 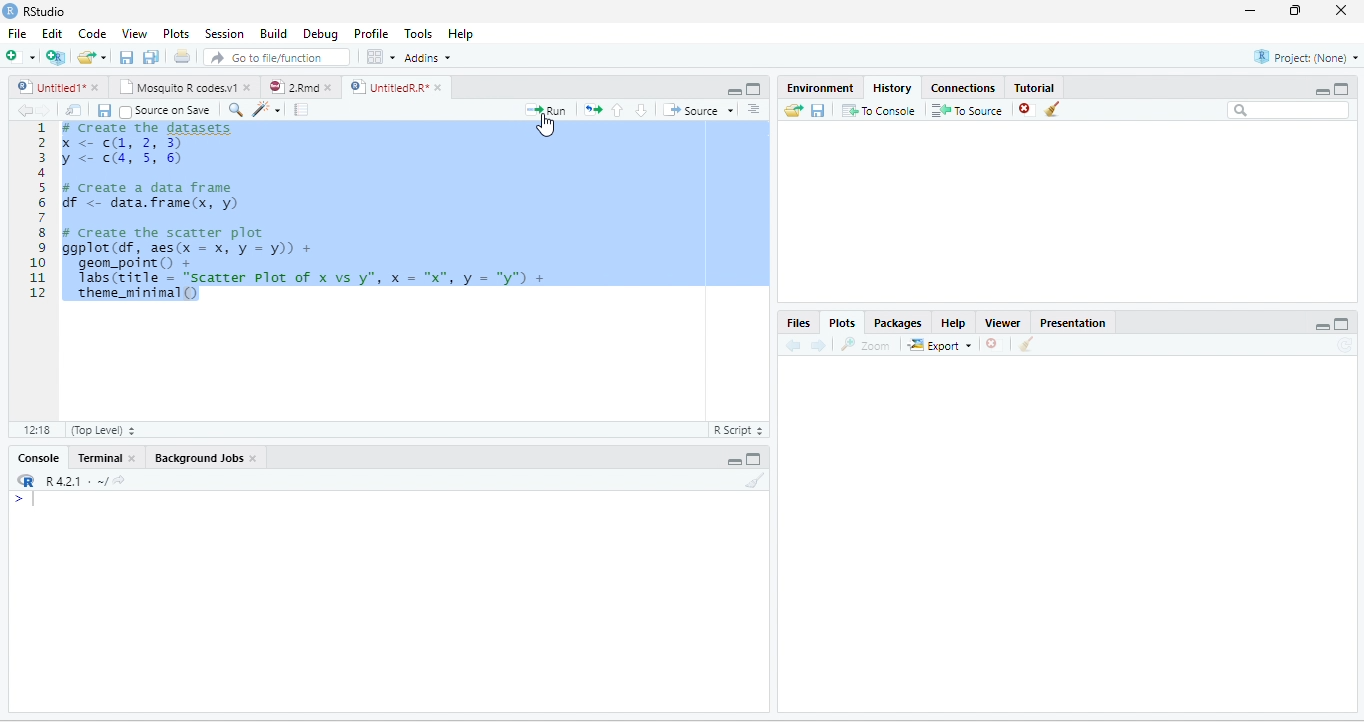 I want to click on Show document outline, so click(x=754, y=108).